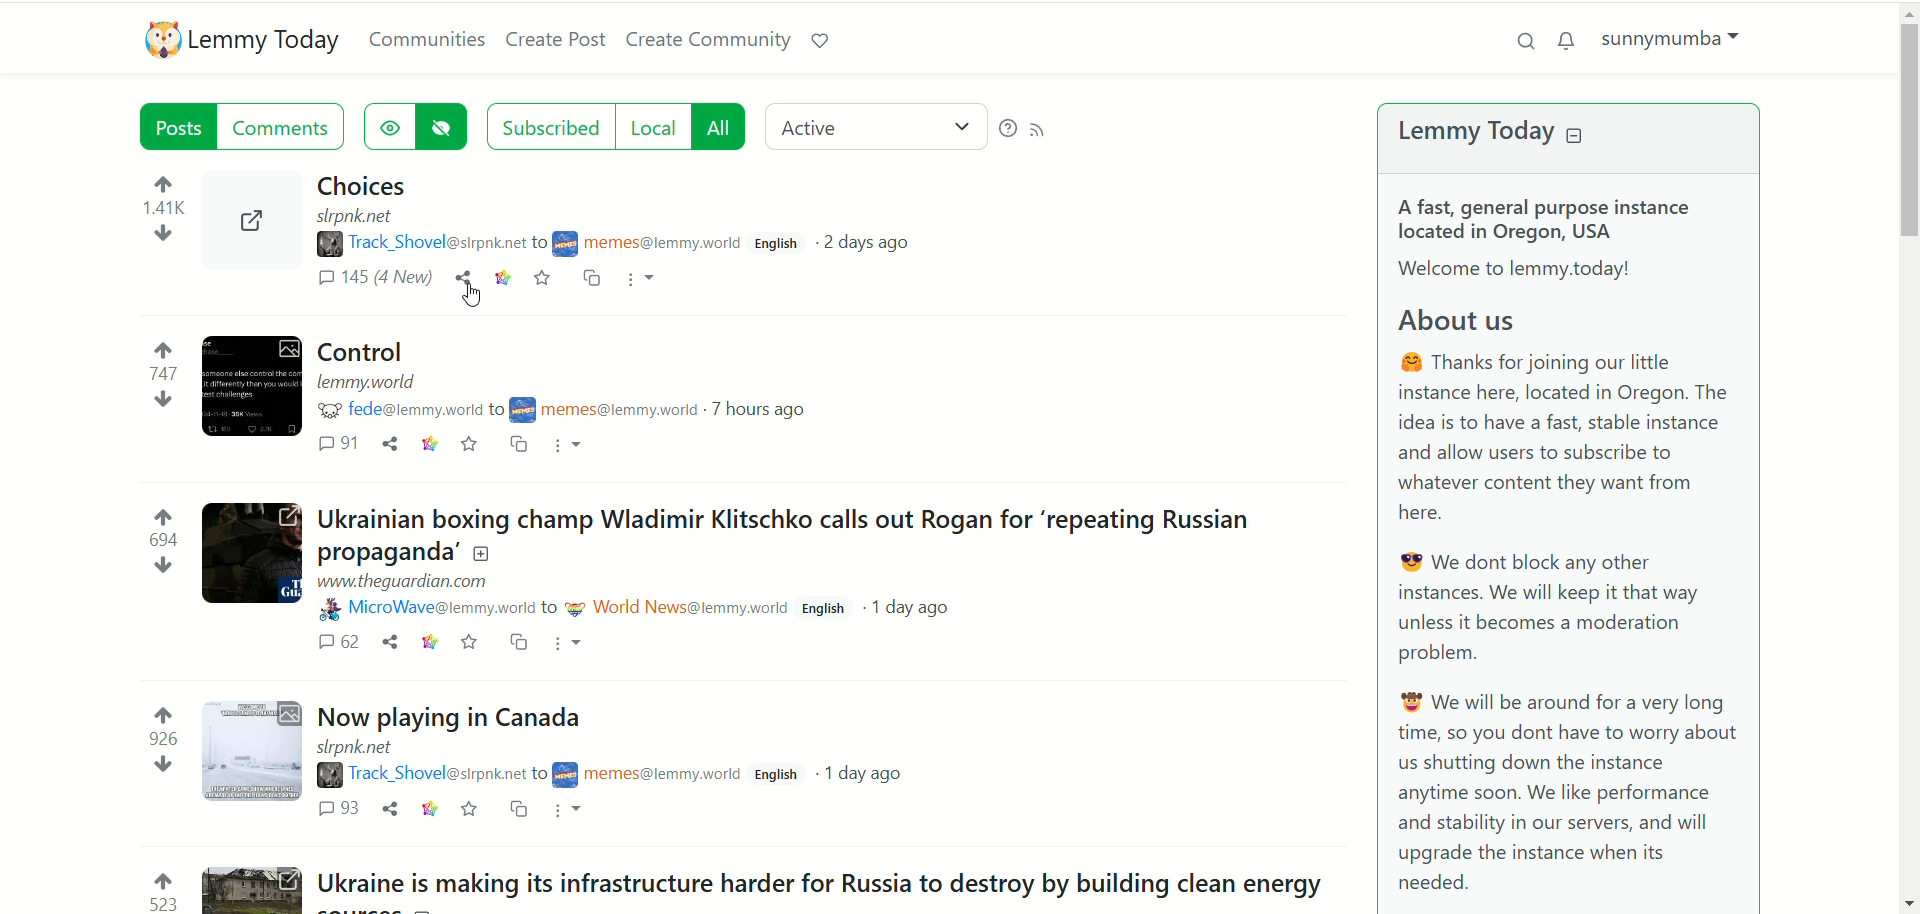  Describe the element at coordinates (252, 887) in the screenshot. I see `Expand the post with the image` at that location.